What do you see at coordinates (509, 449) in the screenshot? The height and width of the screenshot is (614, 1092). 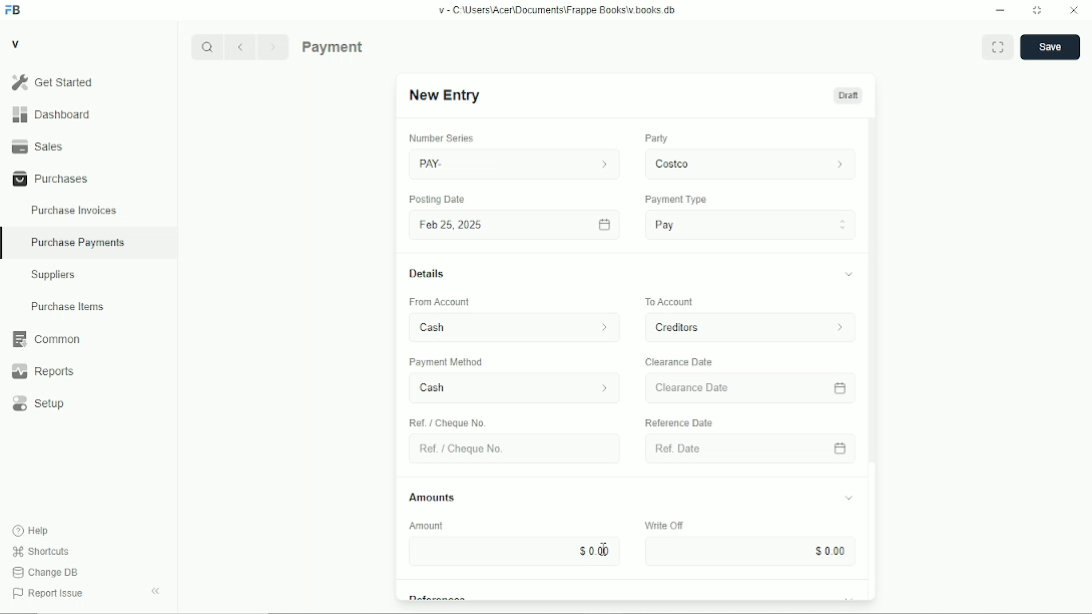 I see `Ret. Choque No.` at bounding box center [509, 449].